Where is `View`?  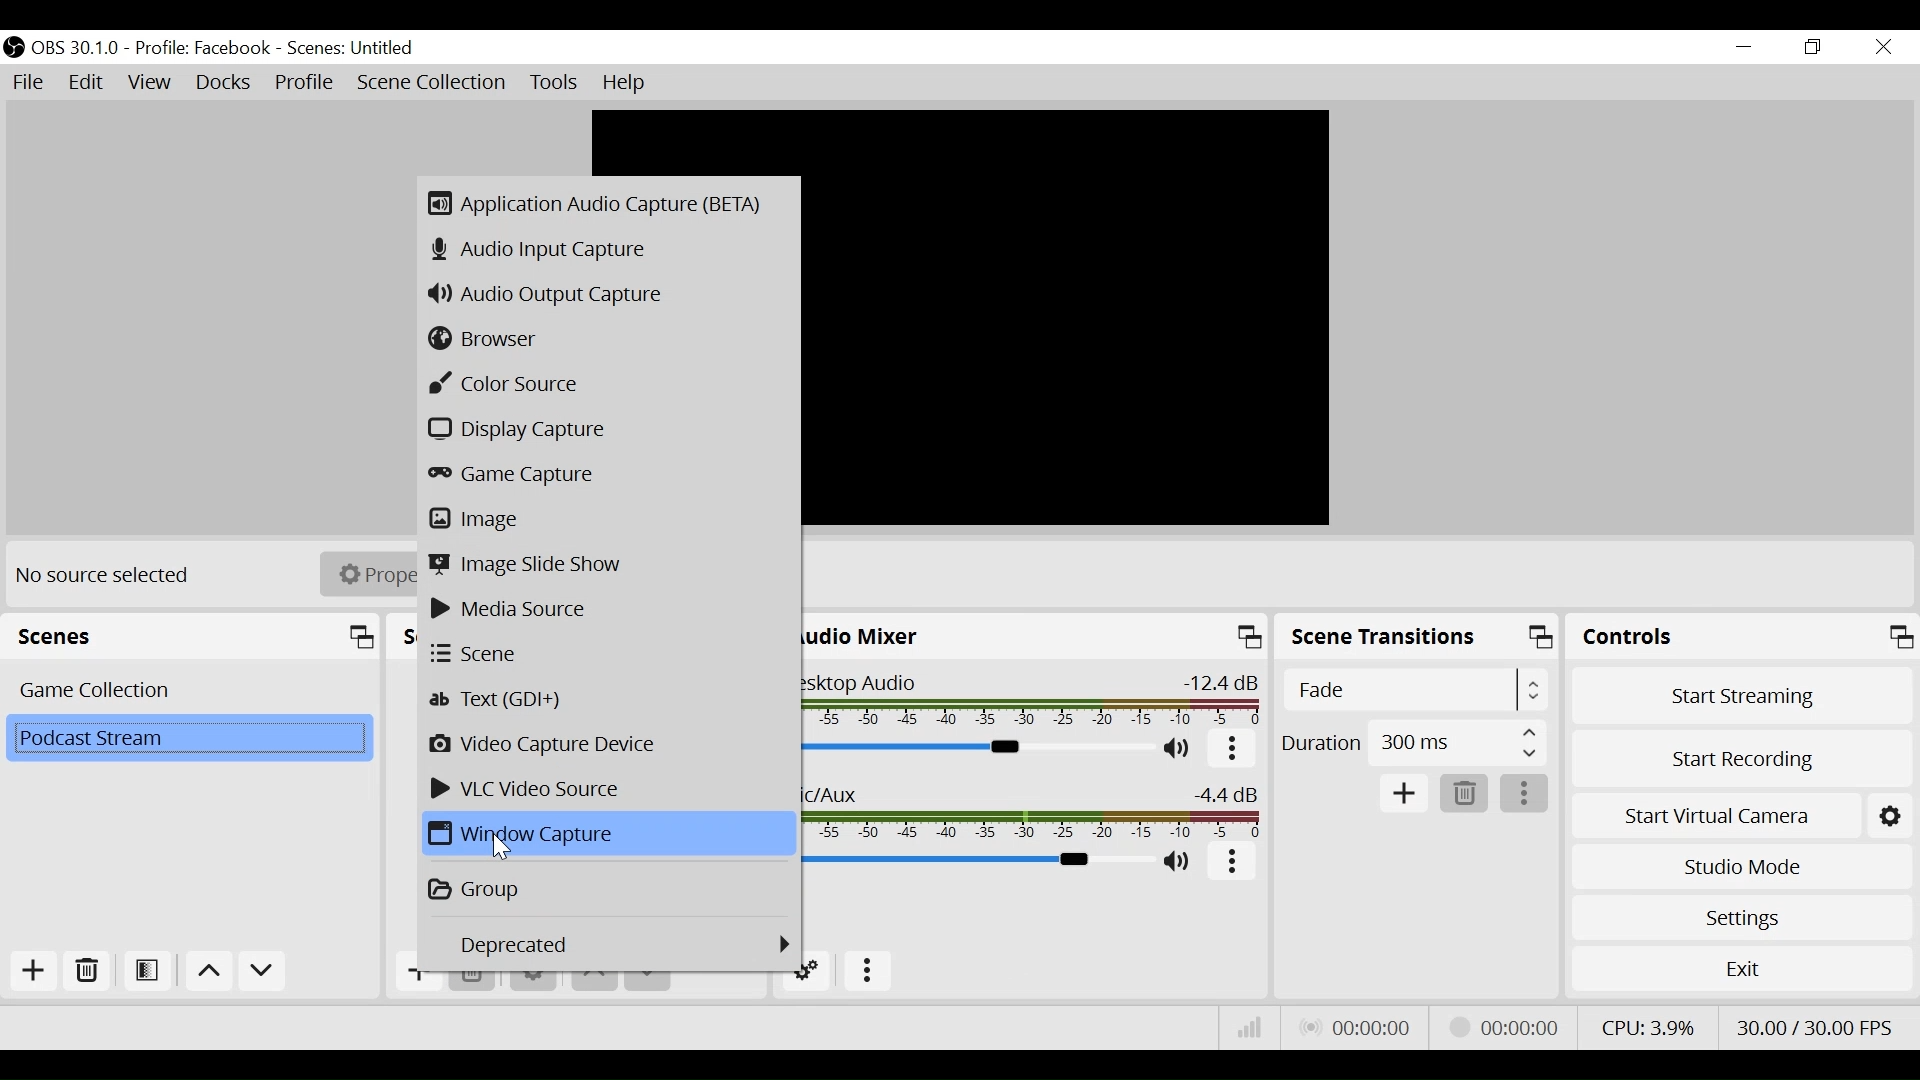 View is located at coordinates (151, 83).